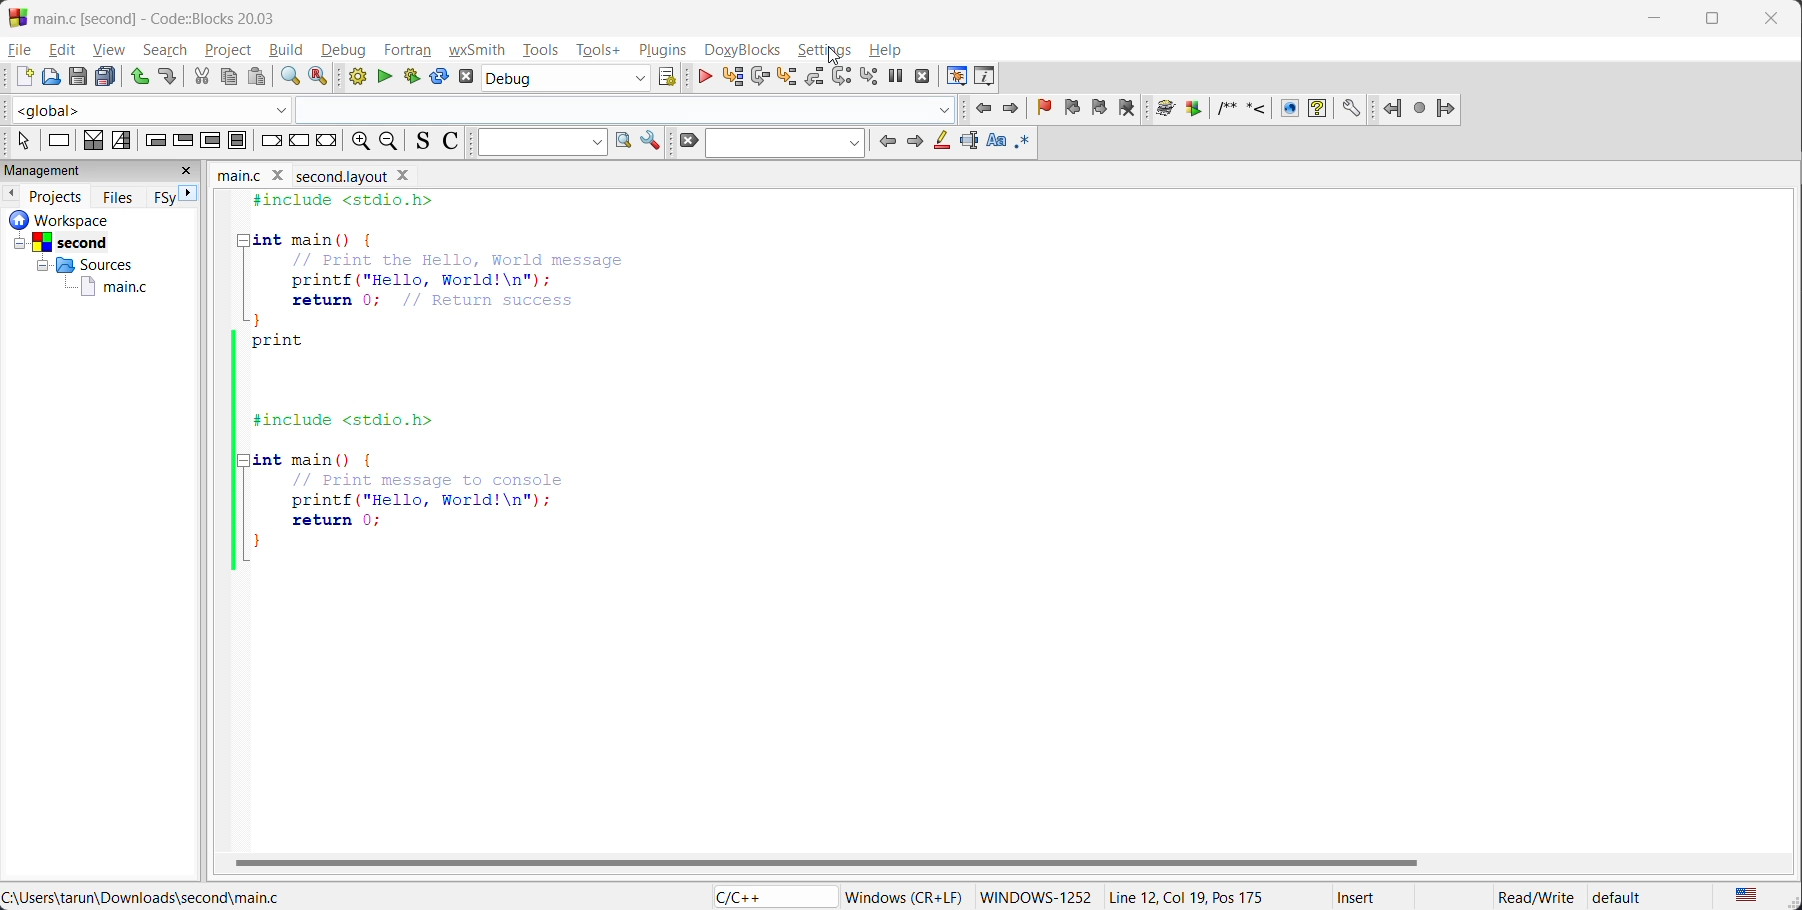 The height and width of the screenshot is (910, 1802). What do you see at coordinates (761, 76) in the screenshot?
I see `next line` at bounding box center [761, 76].